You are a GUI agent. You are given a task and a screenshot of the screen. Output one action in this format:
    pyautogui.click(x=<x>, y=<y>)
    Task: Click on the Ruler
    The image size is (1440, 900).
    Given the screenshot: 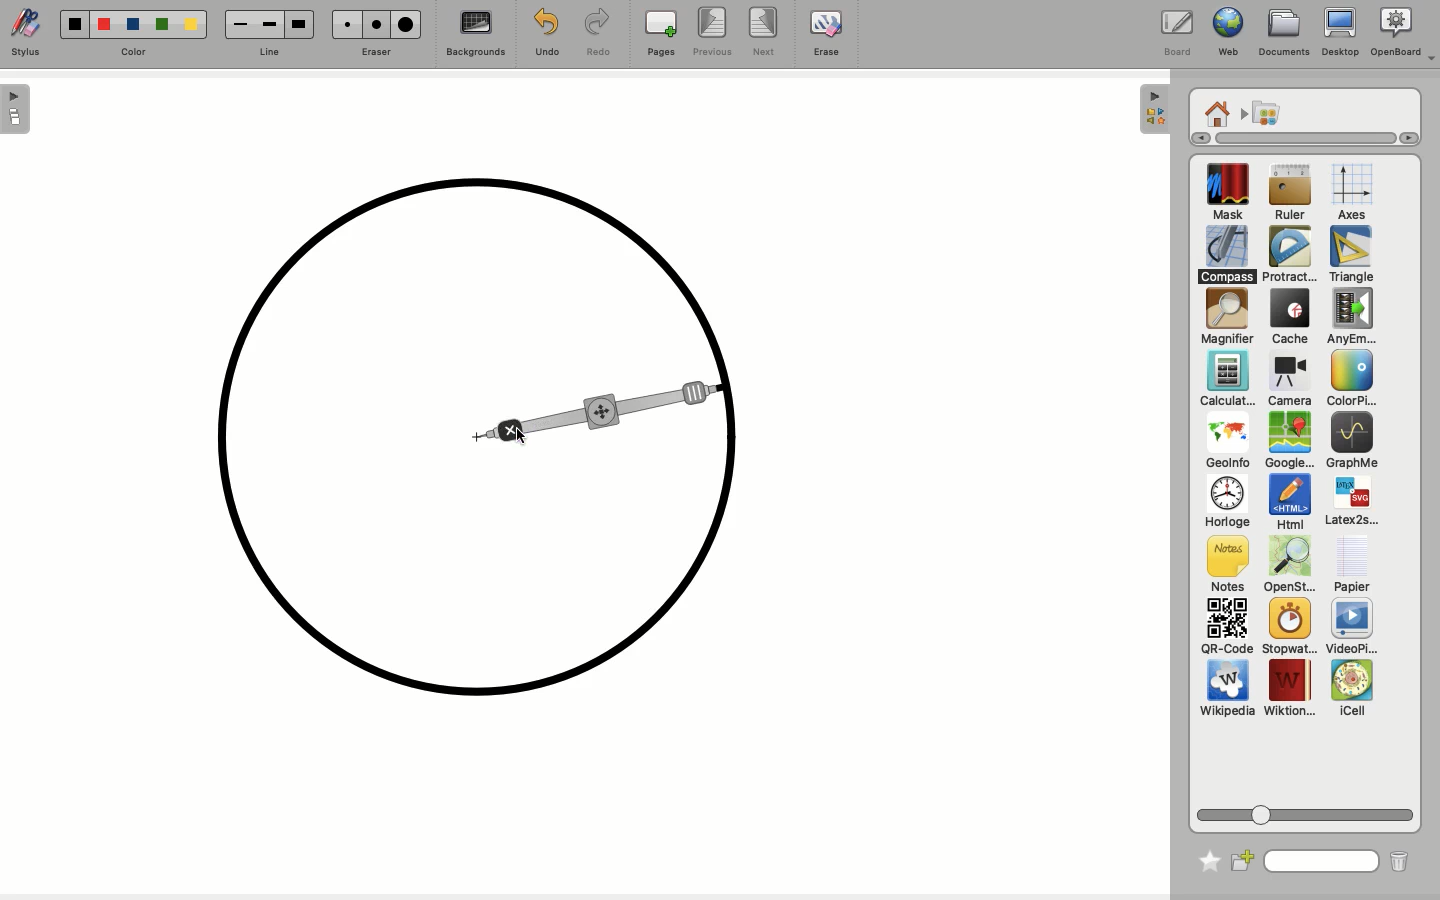 What is the action you would take?
    pyautogui.click(x=1290, y=194)
    